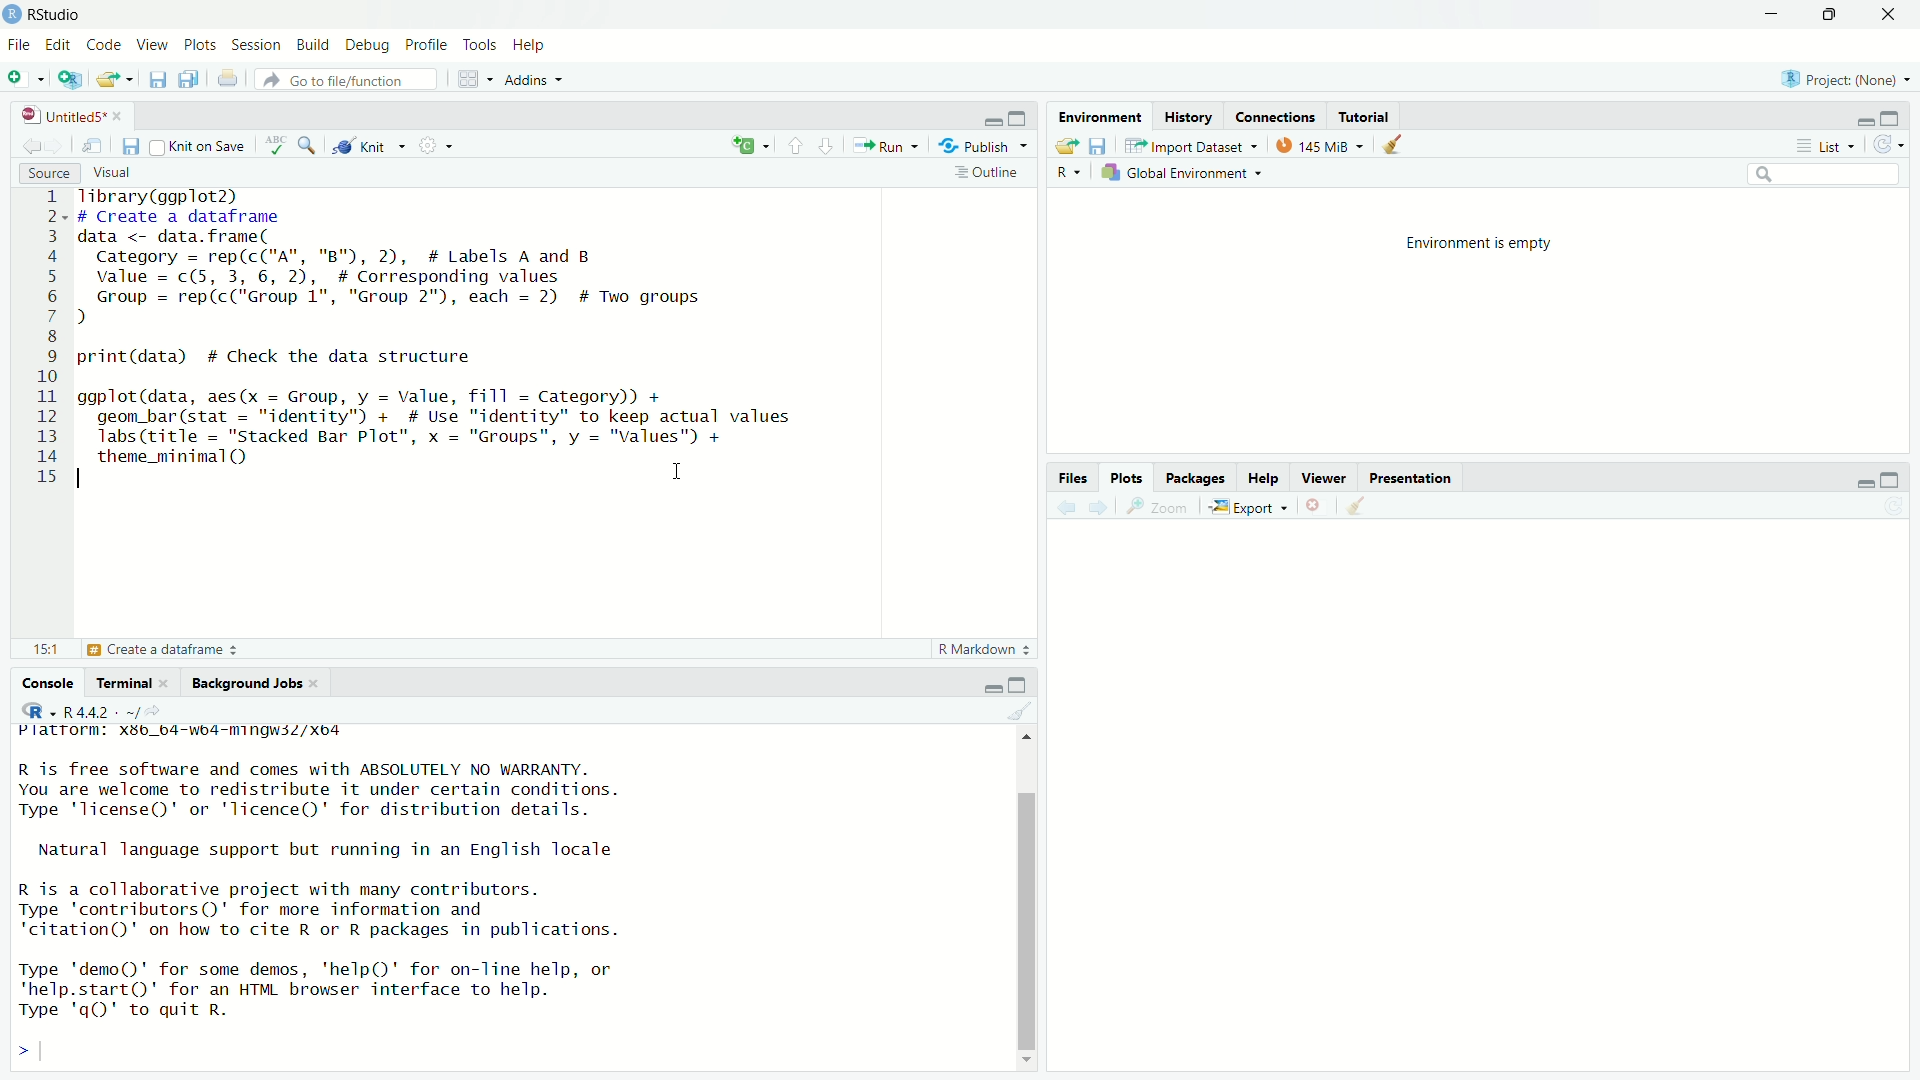 This screenshot has width=1920, height=1080. Describe the element at coordinates (983, 143) in the screenshot. I see `Publish` at that location.